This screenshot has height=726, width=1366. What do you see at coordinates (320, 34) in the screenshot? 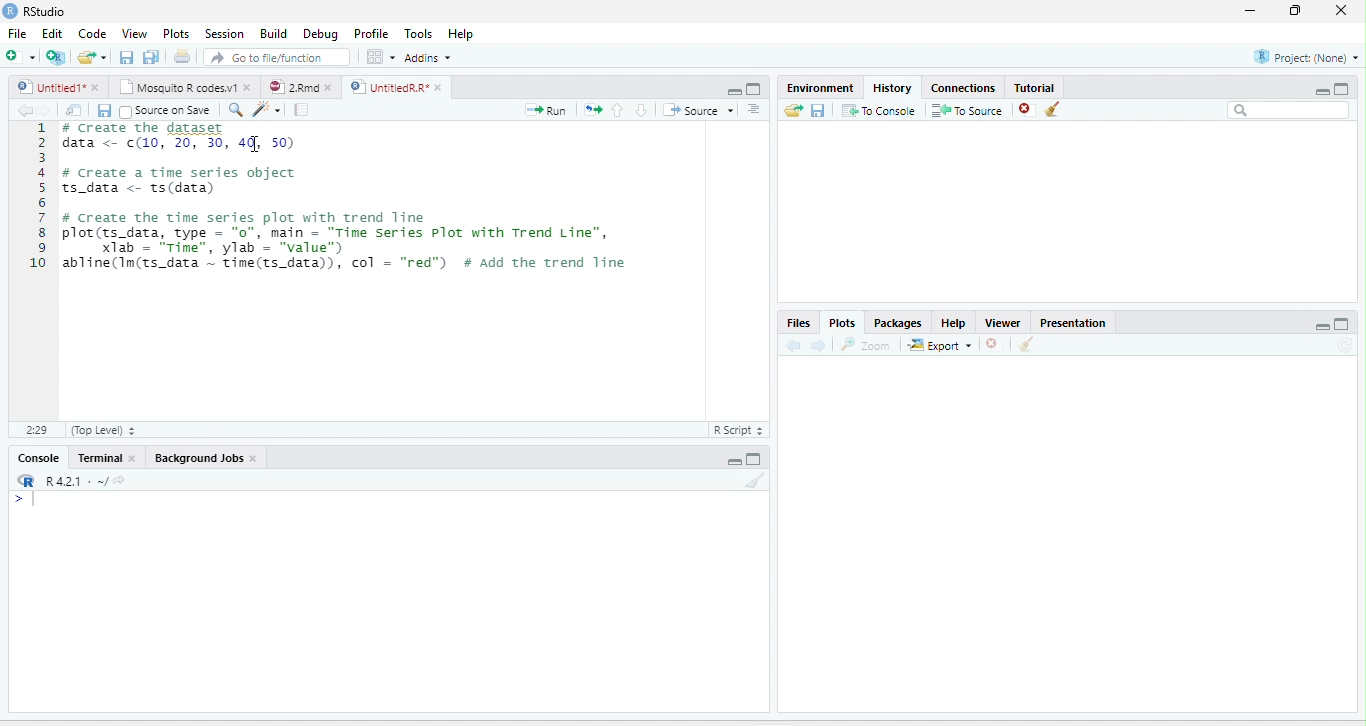
I see `Debug` at bounding box center [320, 34].